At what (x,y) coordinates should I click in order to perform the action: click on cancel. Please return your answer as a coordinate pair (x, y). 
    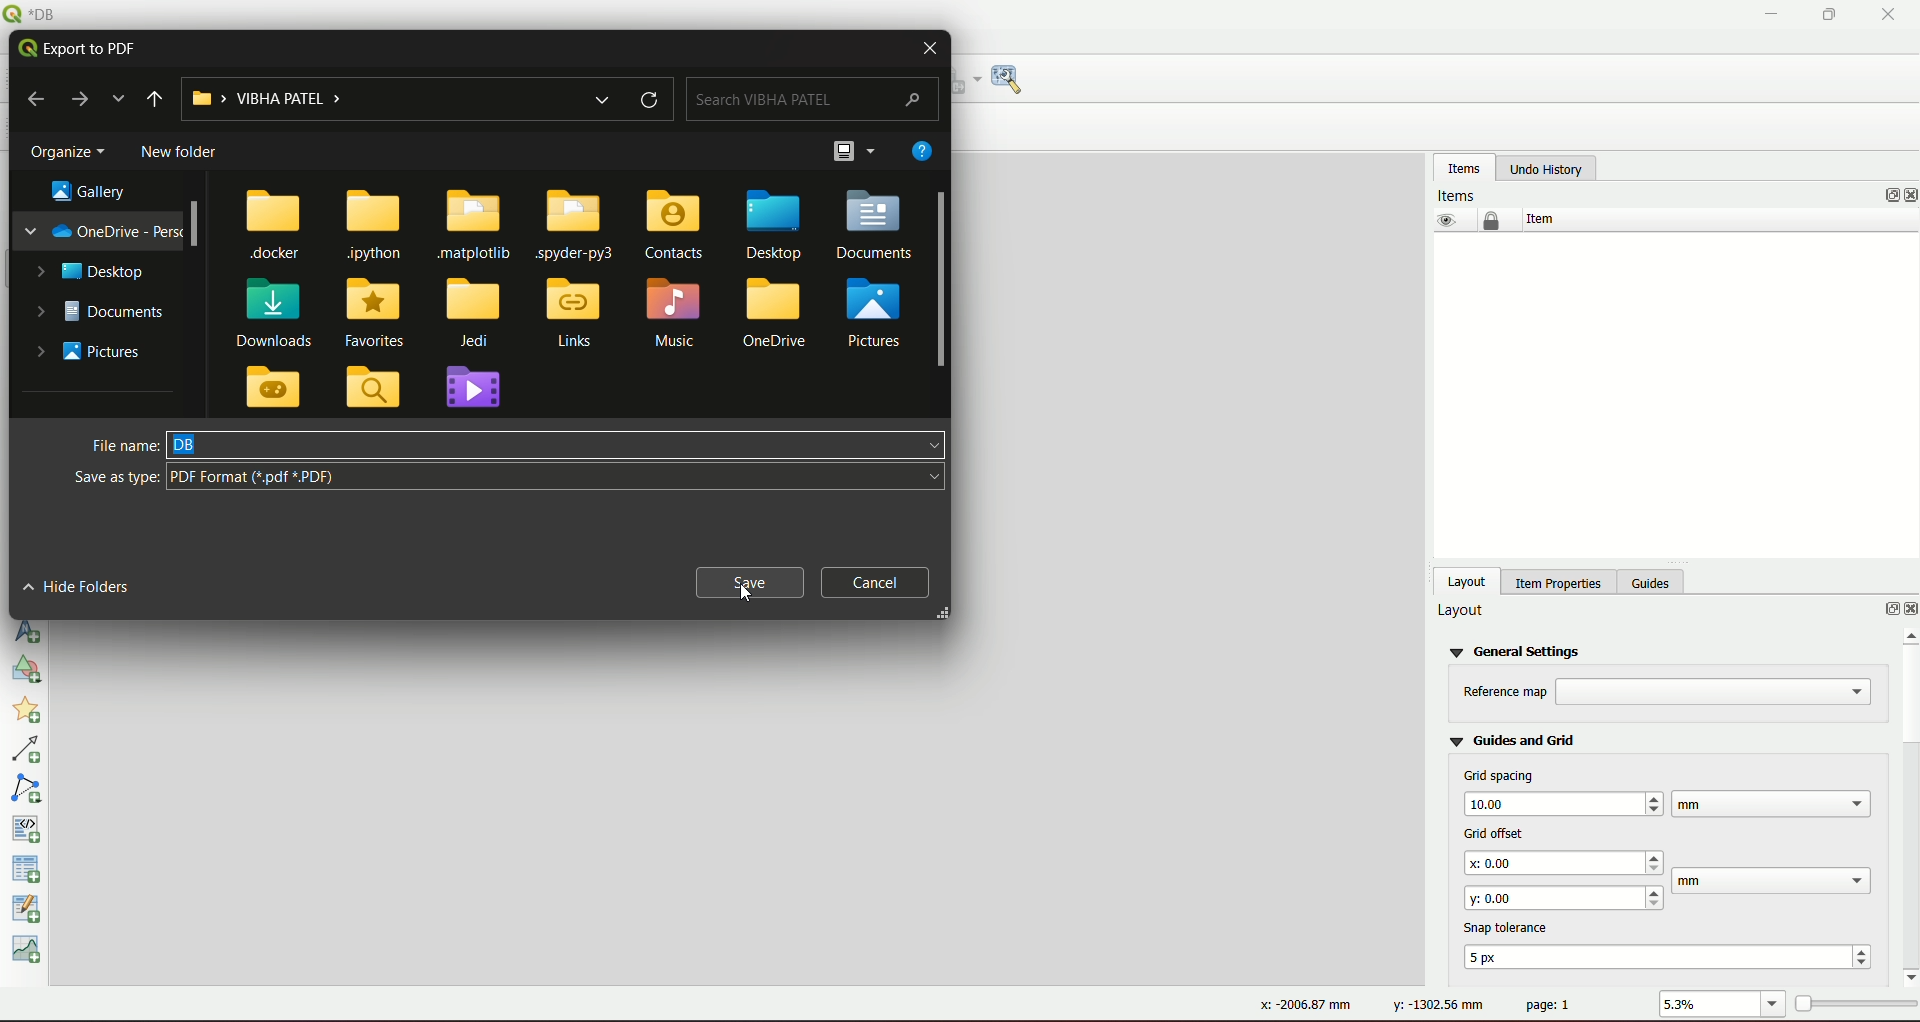
    Looking at the image, I should click on (877, 582).